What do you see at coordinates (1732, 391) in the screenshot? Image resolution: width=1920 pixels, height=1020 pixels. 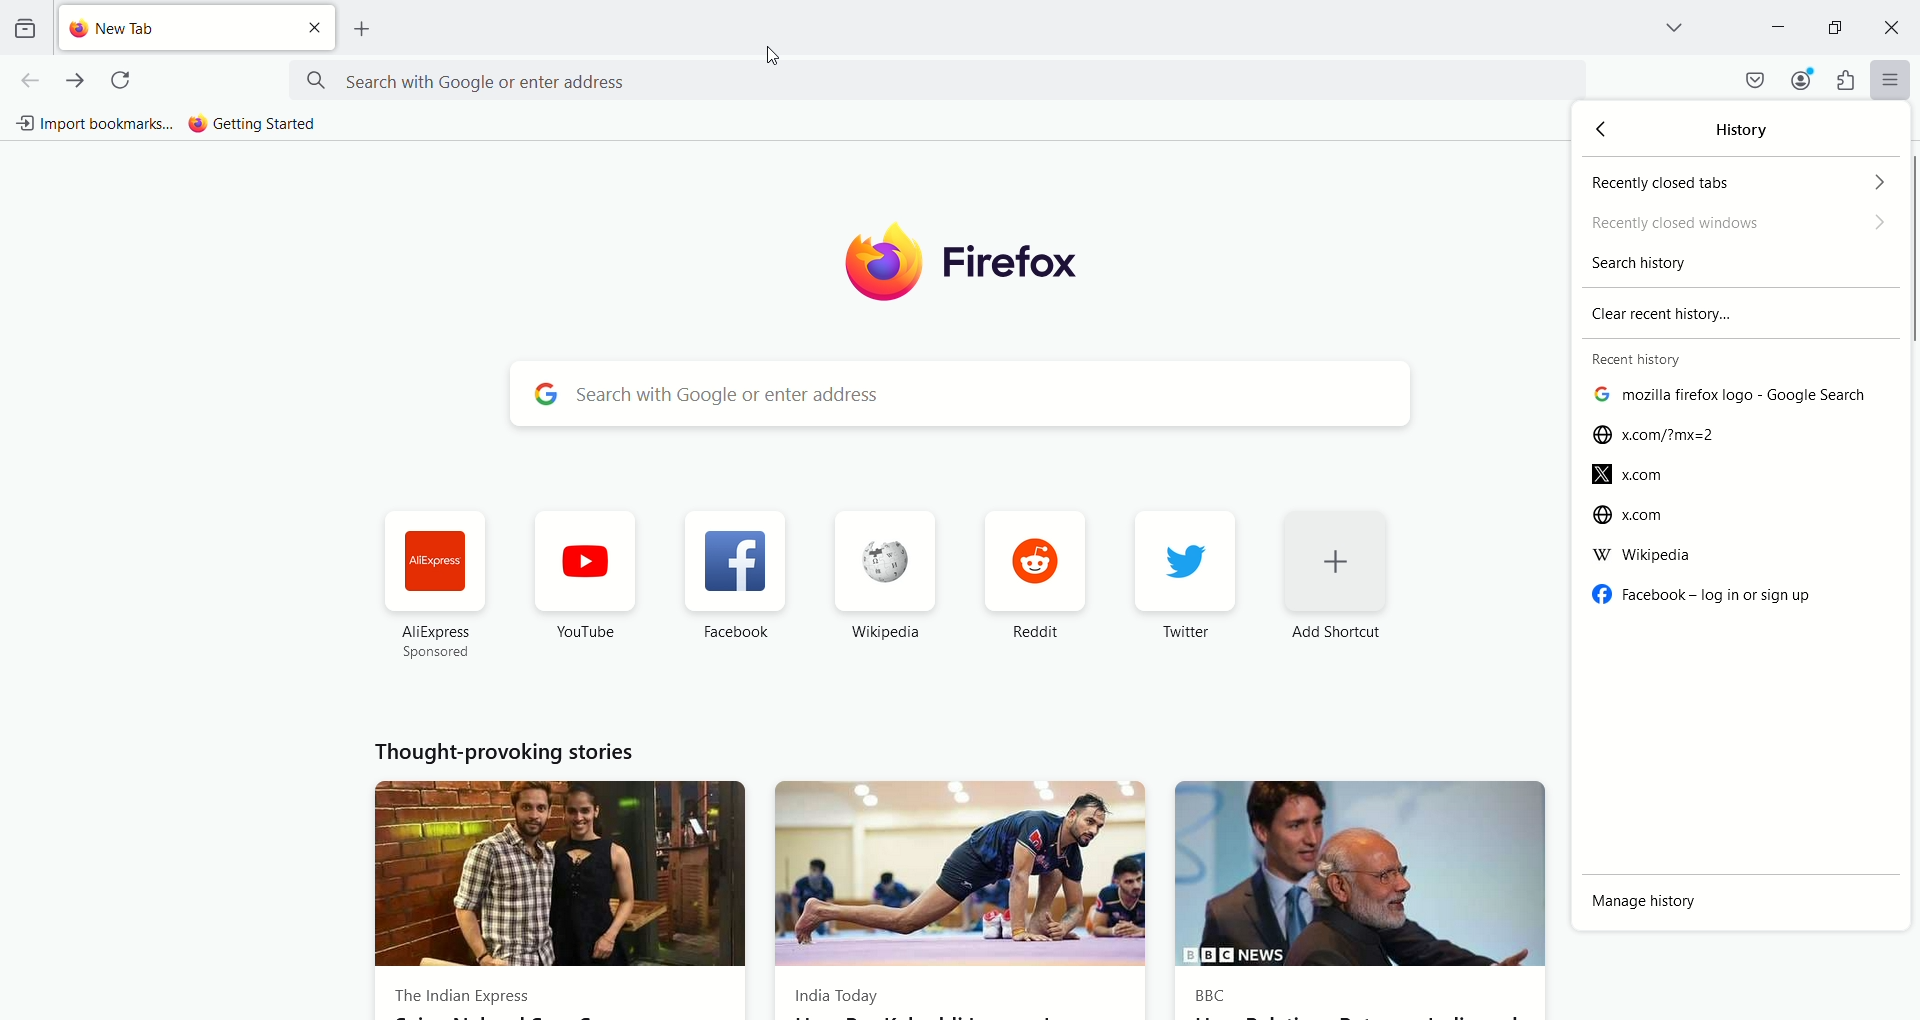 I see `list of recently opened websites` at bounding box center [1732, 391].